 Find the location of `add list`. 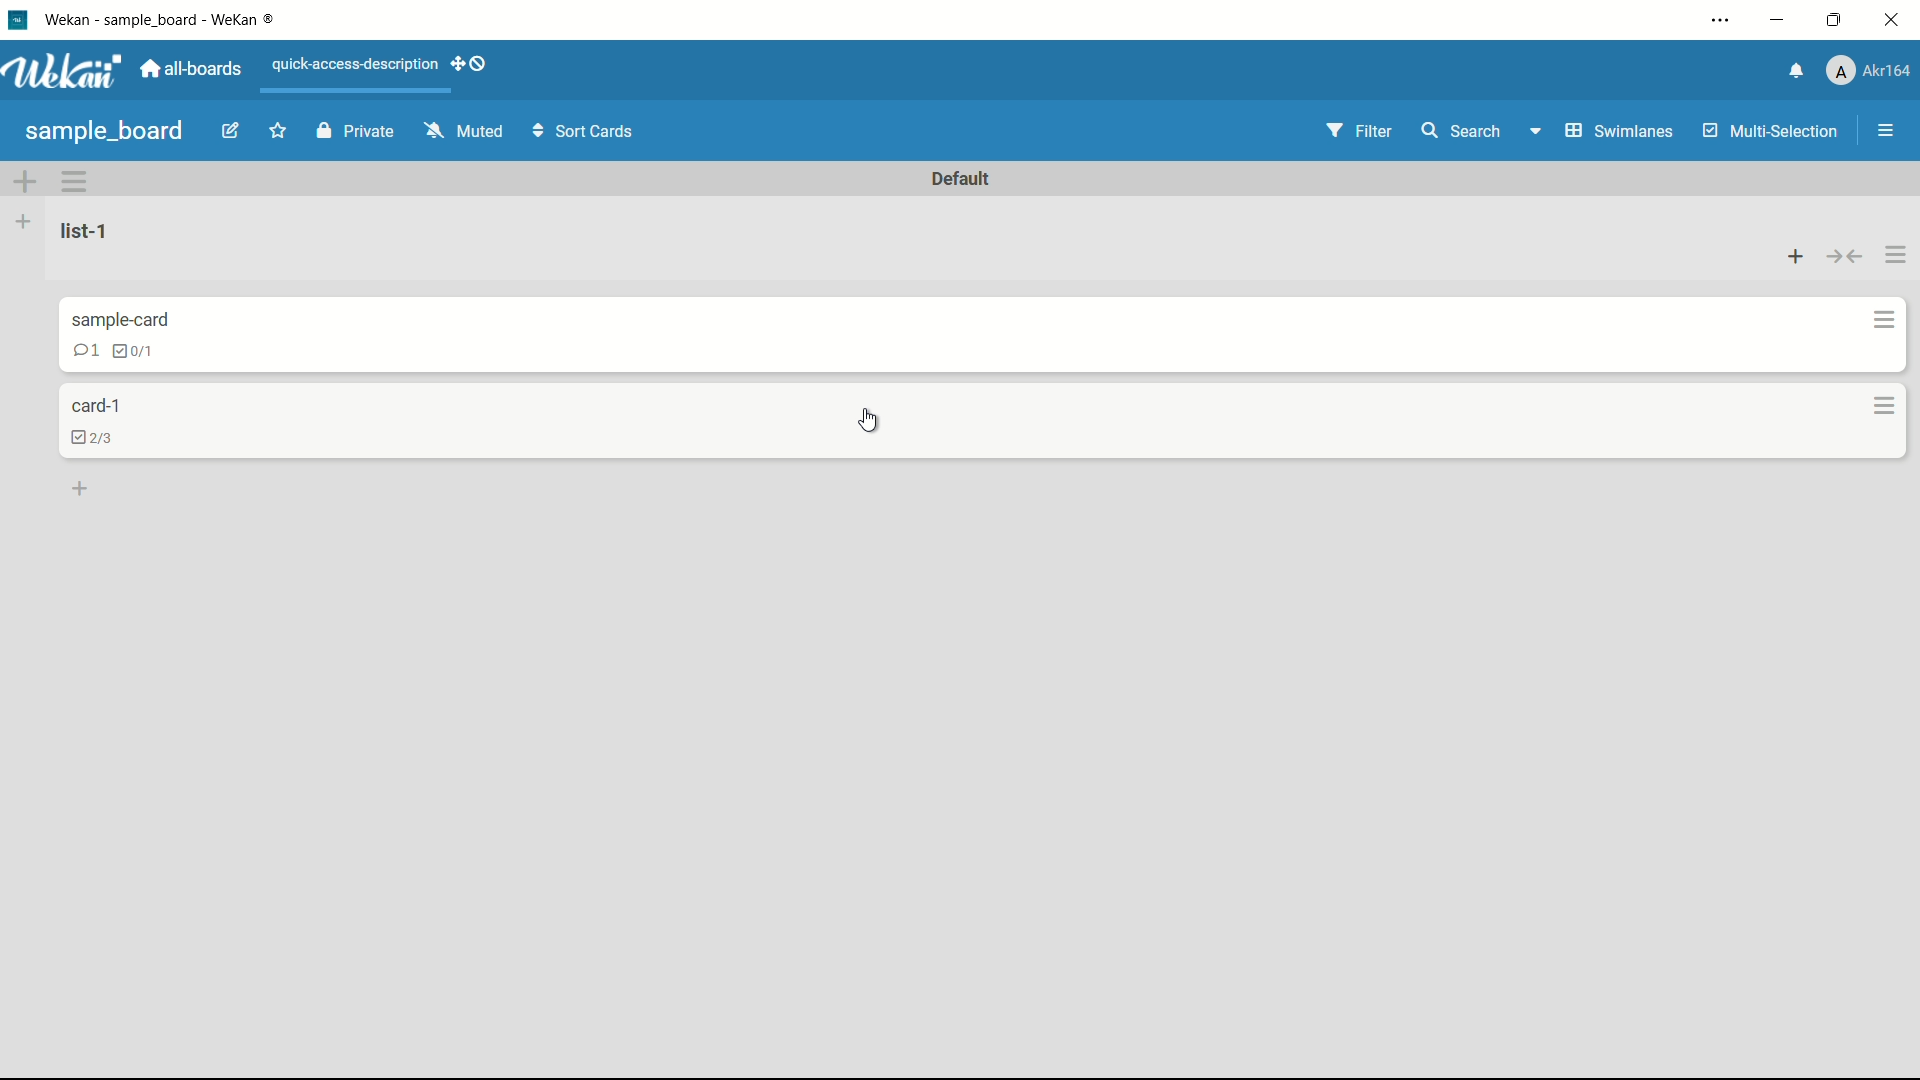

add list is located at coordinates (23, 221).